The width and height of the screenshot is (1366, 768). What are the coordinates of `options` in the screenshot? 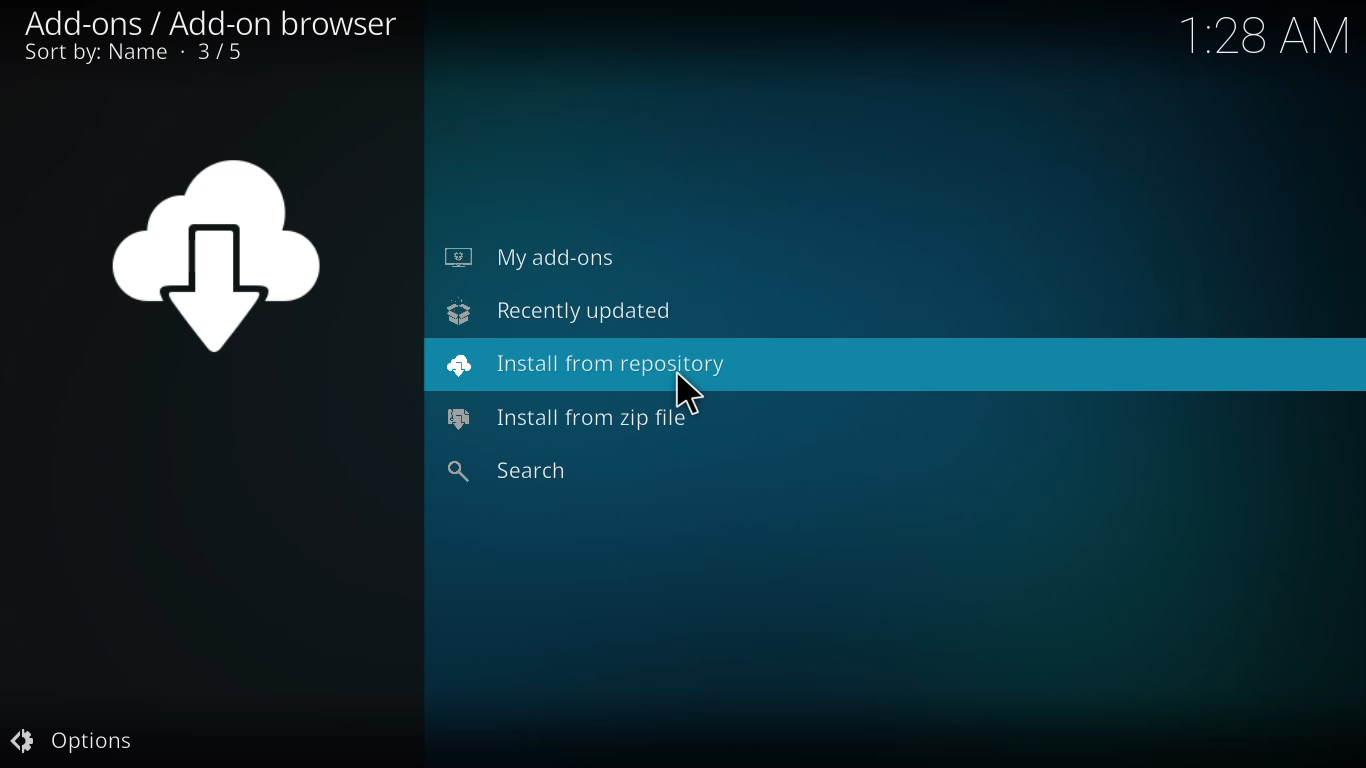 It's located at (77, 738).